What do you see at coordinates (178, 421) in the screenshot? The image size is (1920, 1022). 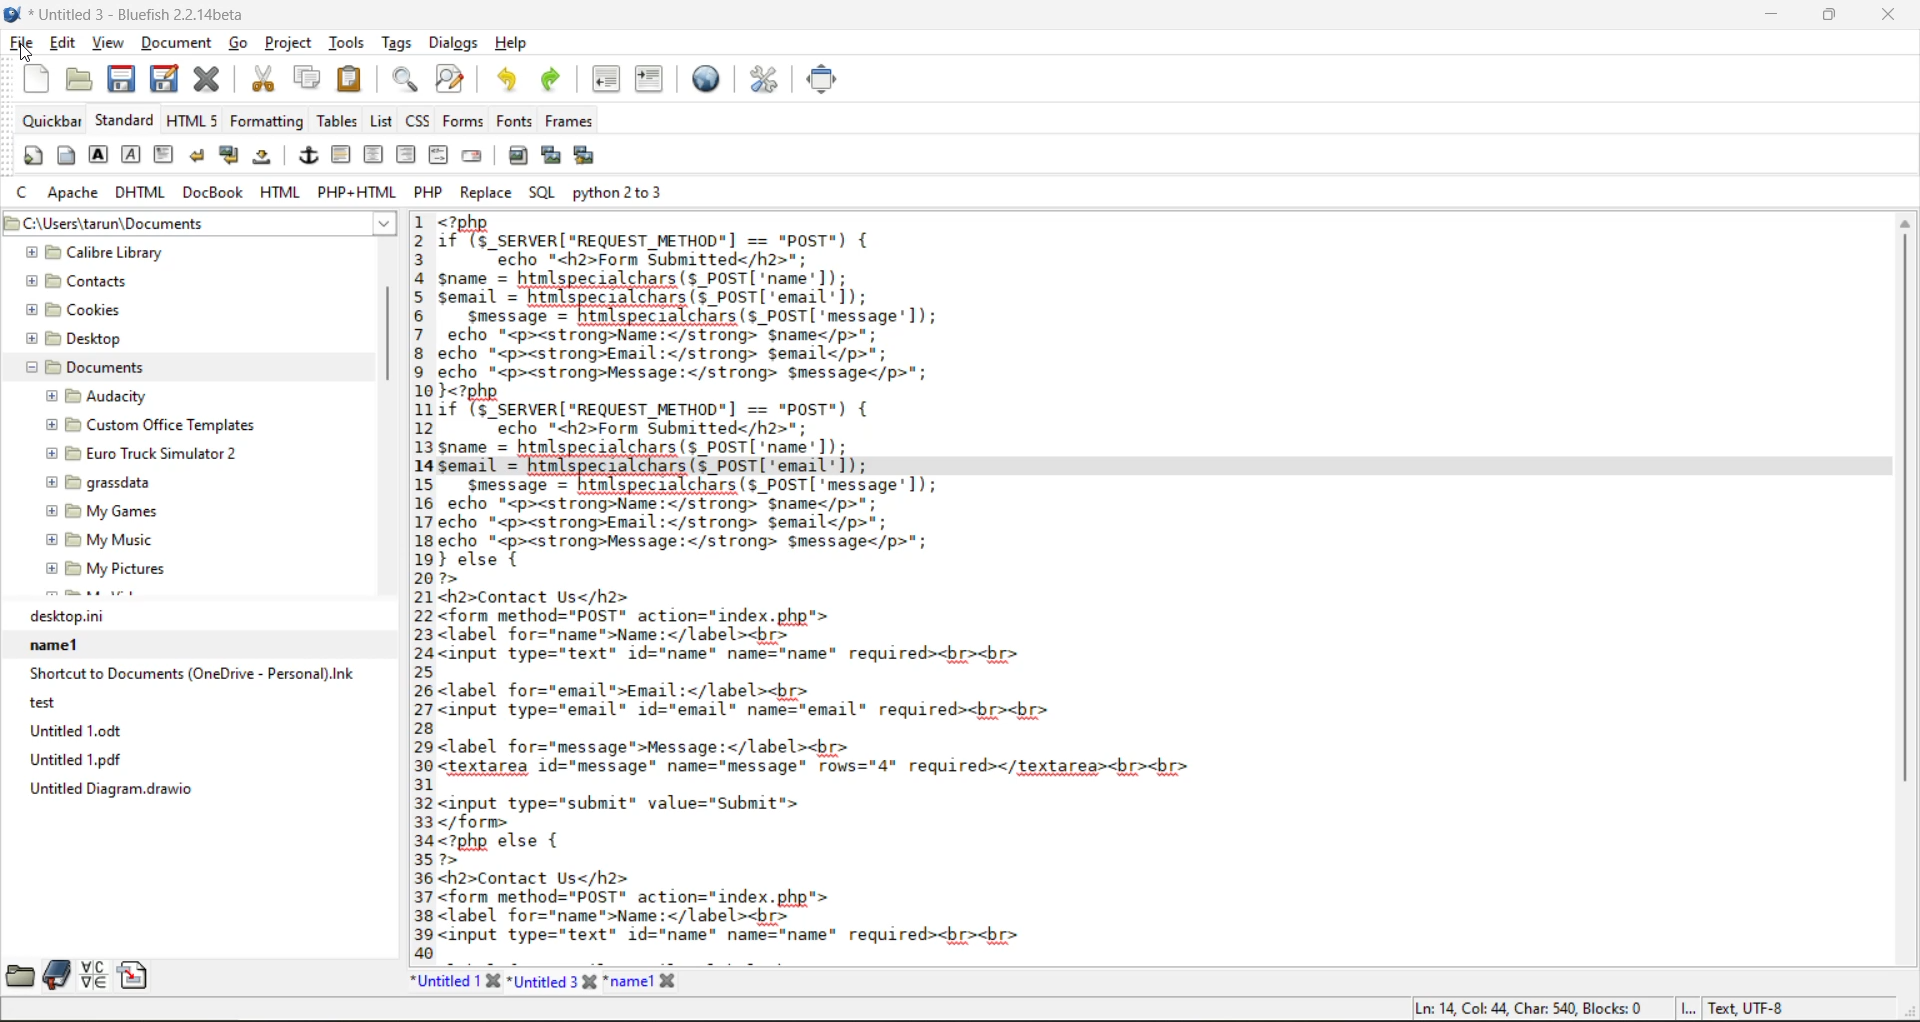 I see `folder explorer` at bounding box center [178, 421].